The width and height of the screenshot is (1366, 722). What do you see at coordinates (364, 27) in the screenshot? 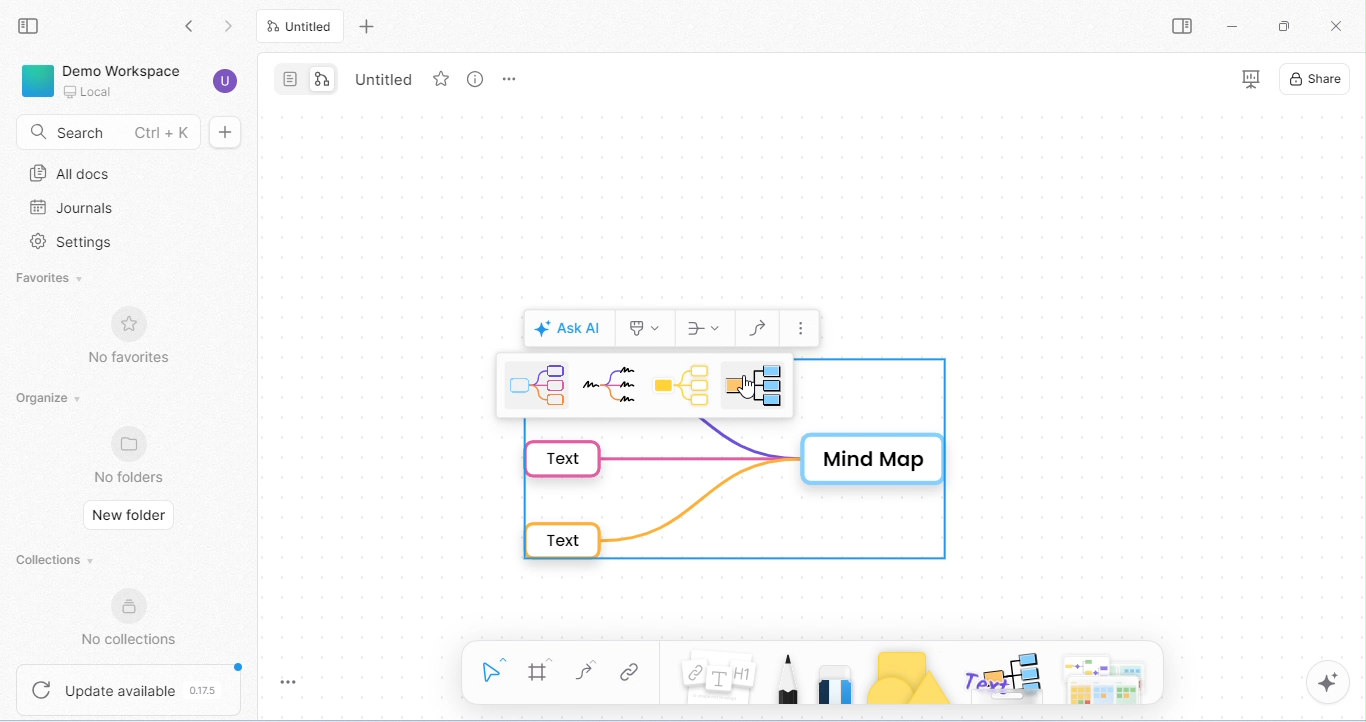
I see `new tab` at bounding box center [364, 27].